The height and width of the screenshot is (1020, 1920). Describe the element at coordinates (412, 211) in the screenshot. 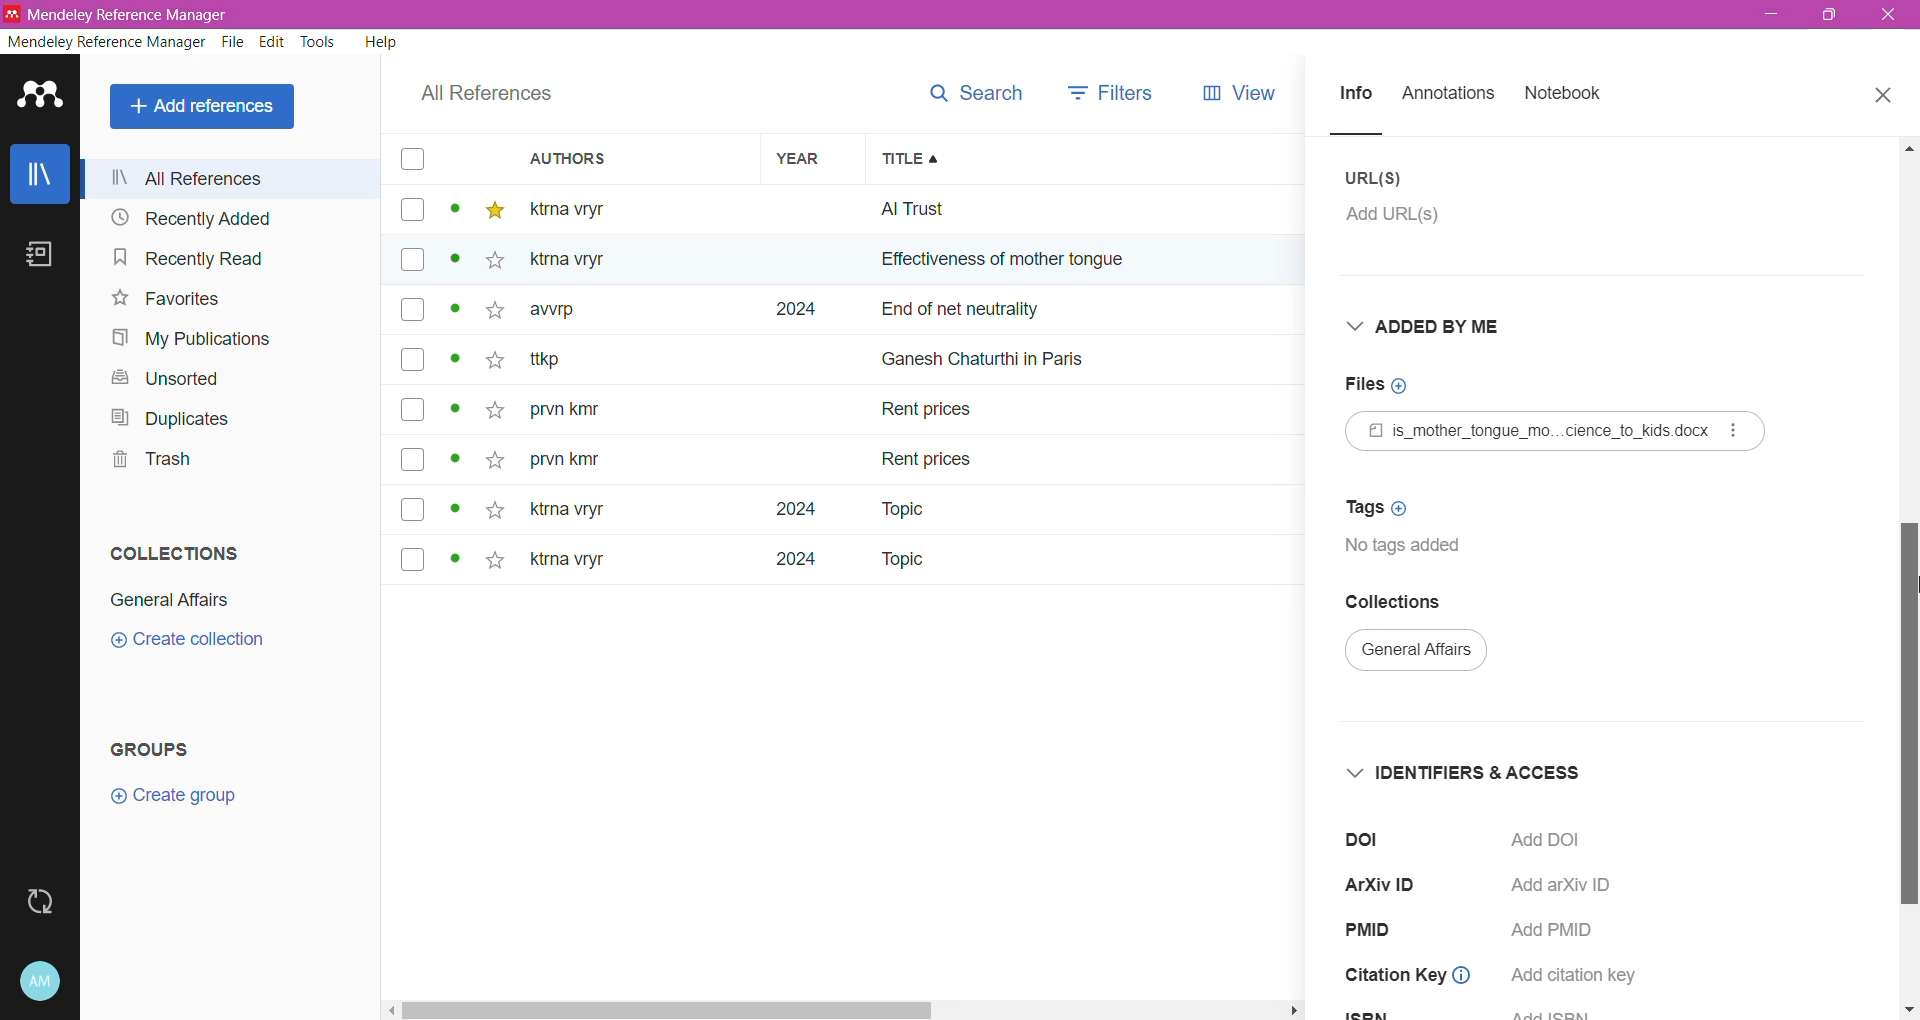

I see `box` at that location.